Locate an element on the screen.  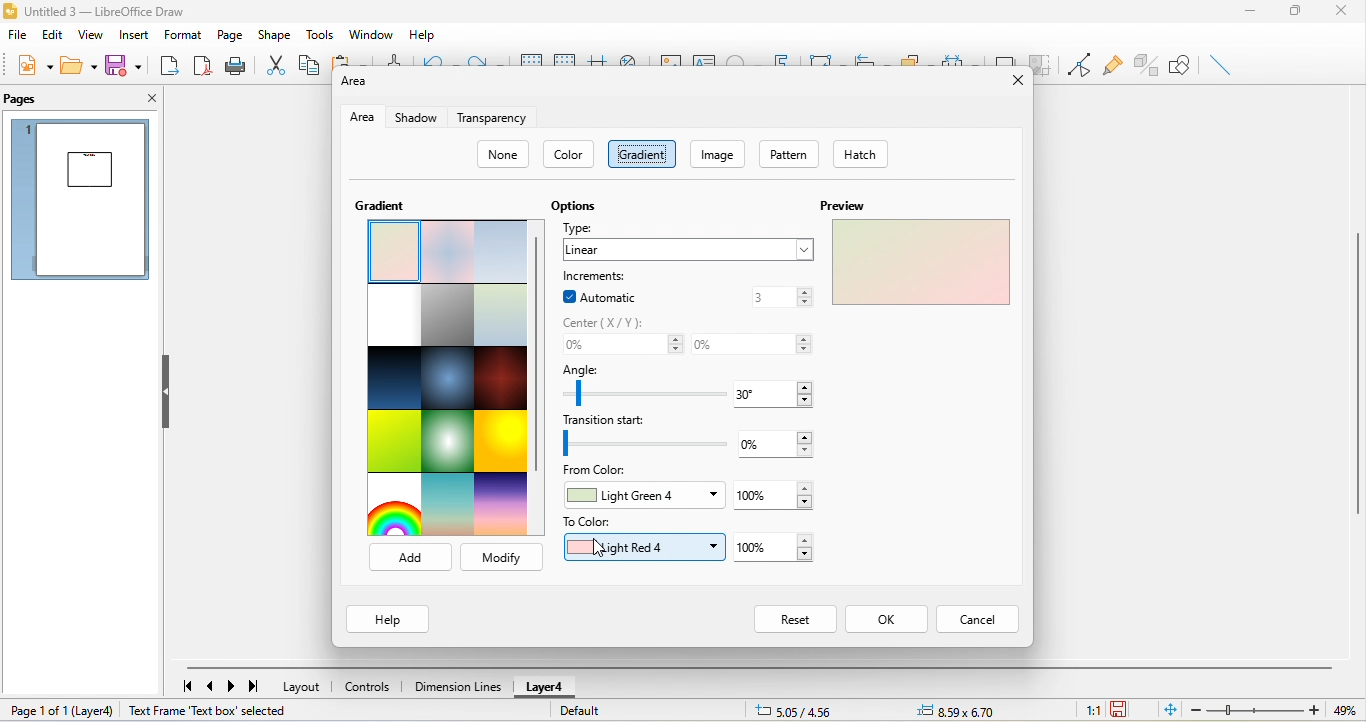
horizontal scroll bar is located at coordinates (759, 668).